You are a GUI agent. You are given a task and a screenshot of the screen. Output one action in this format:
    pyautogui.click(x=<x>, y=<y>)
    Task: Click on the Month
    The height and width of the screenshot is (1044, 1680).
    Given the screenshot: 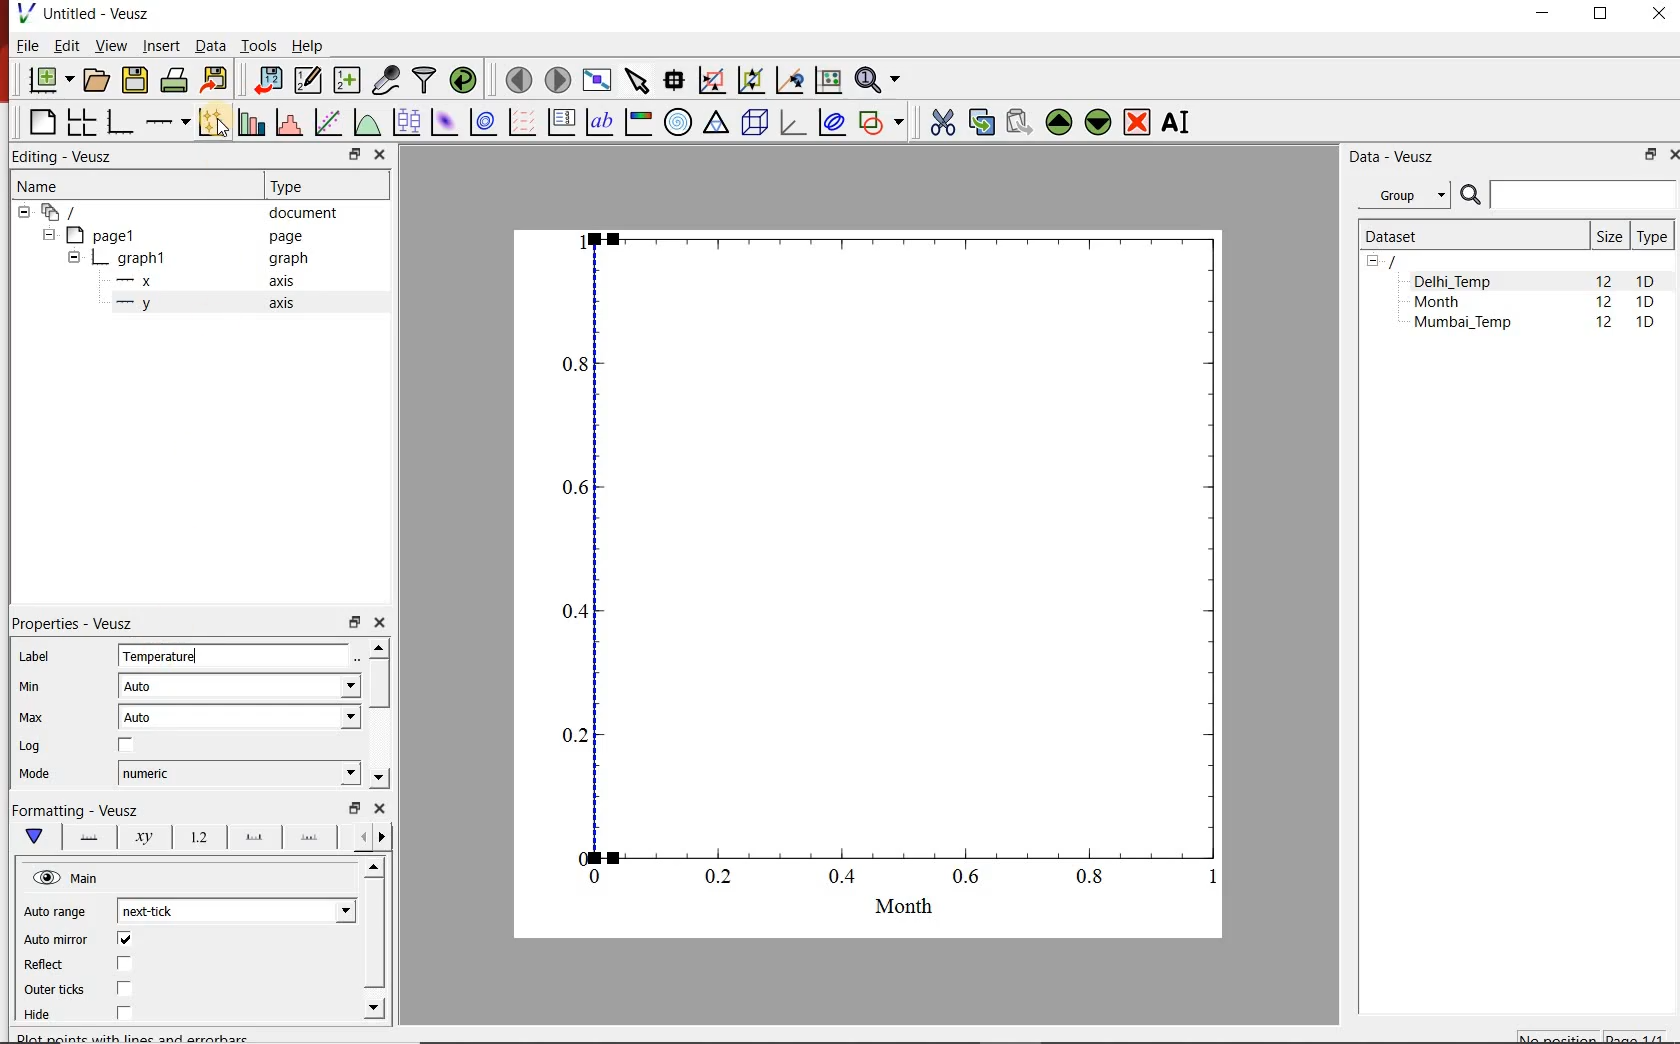 What is the action you would take?
    pyautogui.click(x=1451, y=302)
    